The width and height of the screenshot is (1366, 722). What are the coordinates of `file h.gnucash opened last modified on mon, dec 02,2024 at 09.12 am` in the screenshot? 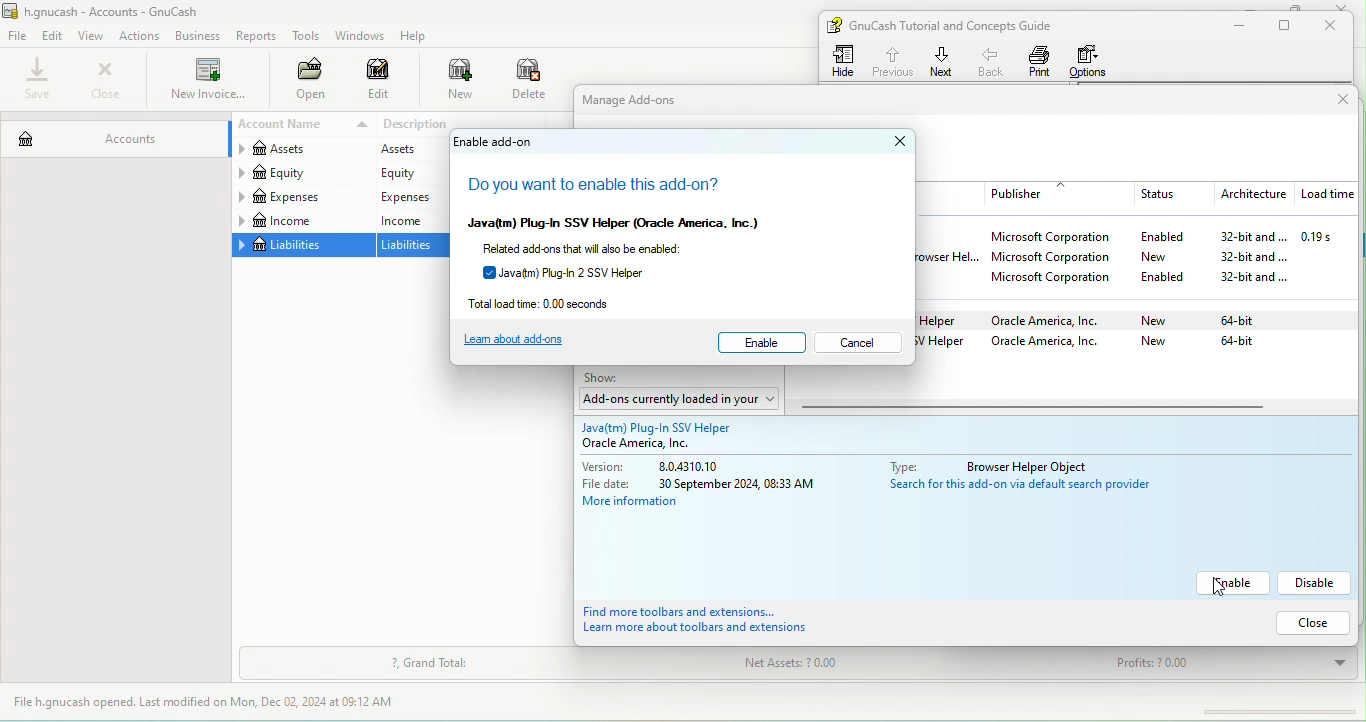 It's located at (219, 703).